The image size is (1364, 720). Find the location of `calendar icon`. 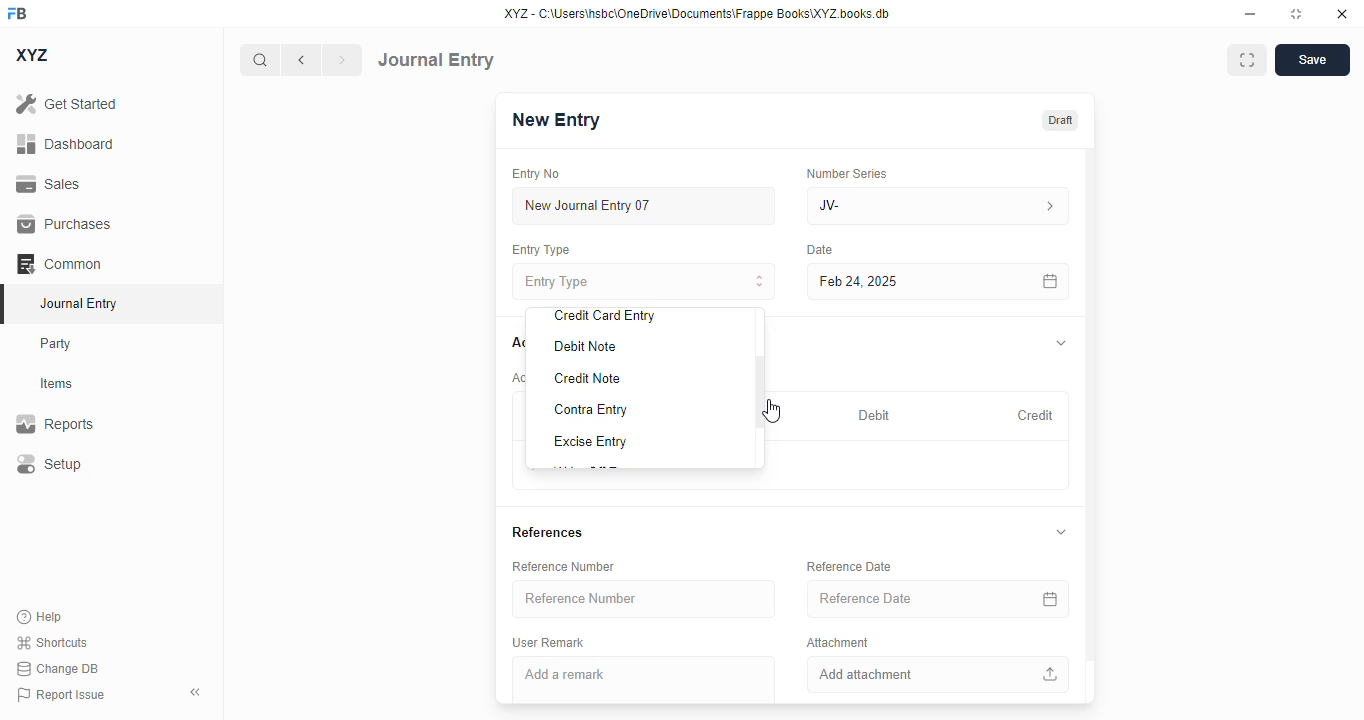

calendar icon is located at coordinates (1051, 281).